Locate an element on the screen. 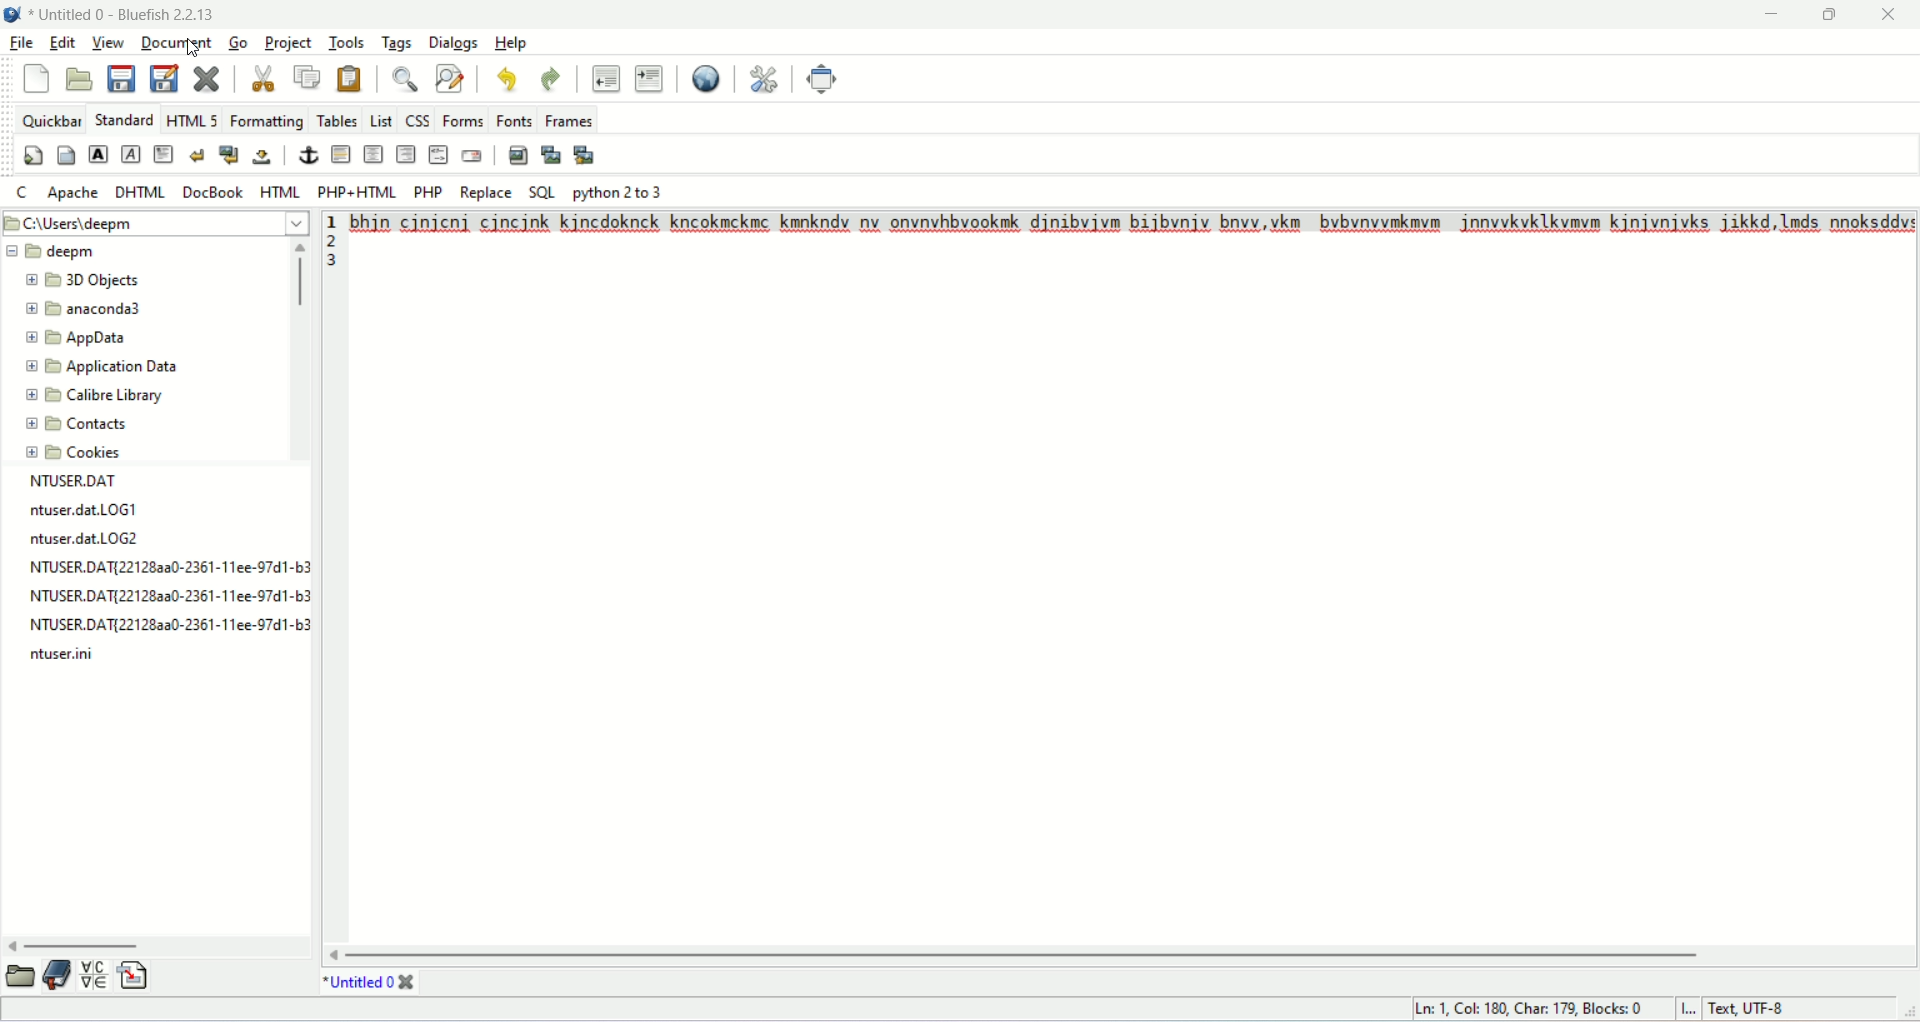 The height and width of the screenshot is (1022, 1920). python 2 to 3 is located at coordinates (620, 192).